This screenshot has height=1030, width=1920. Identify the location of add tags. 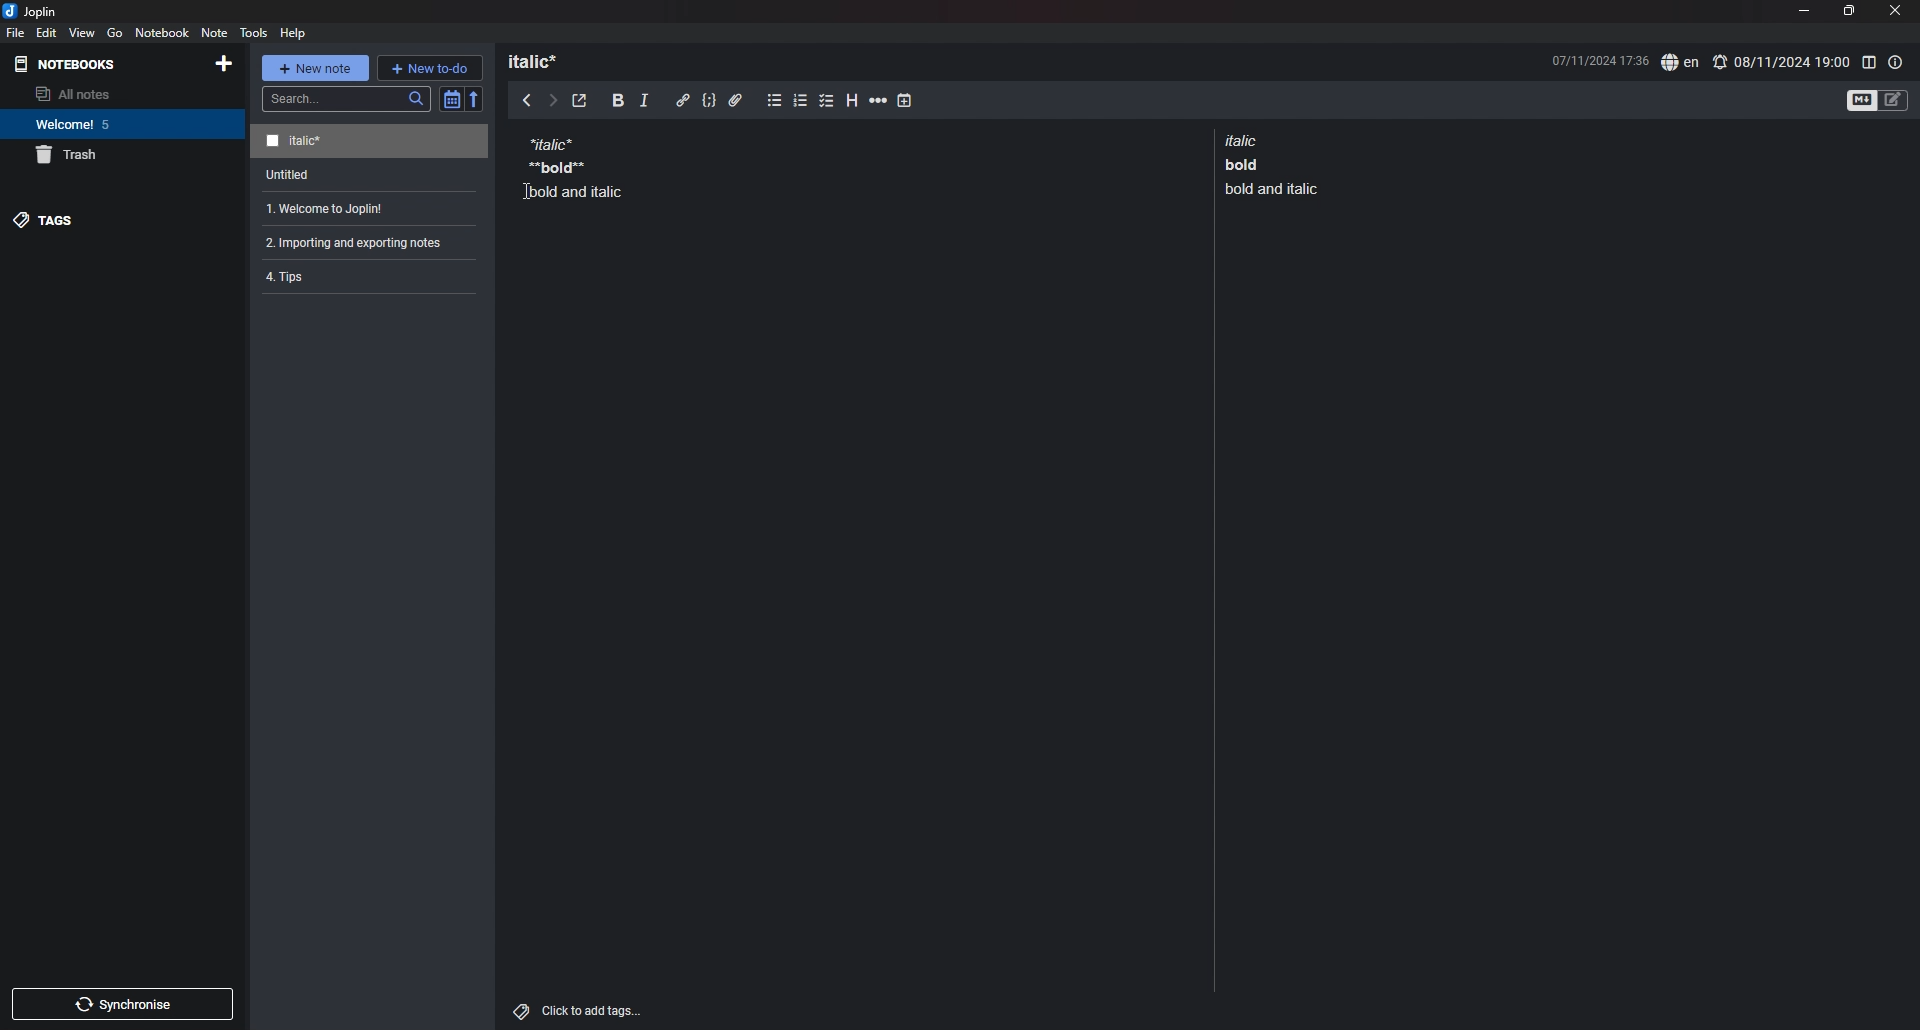
(580, 1011).